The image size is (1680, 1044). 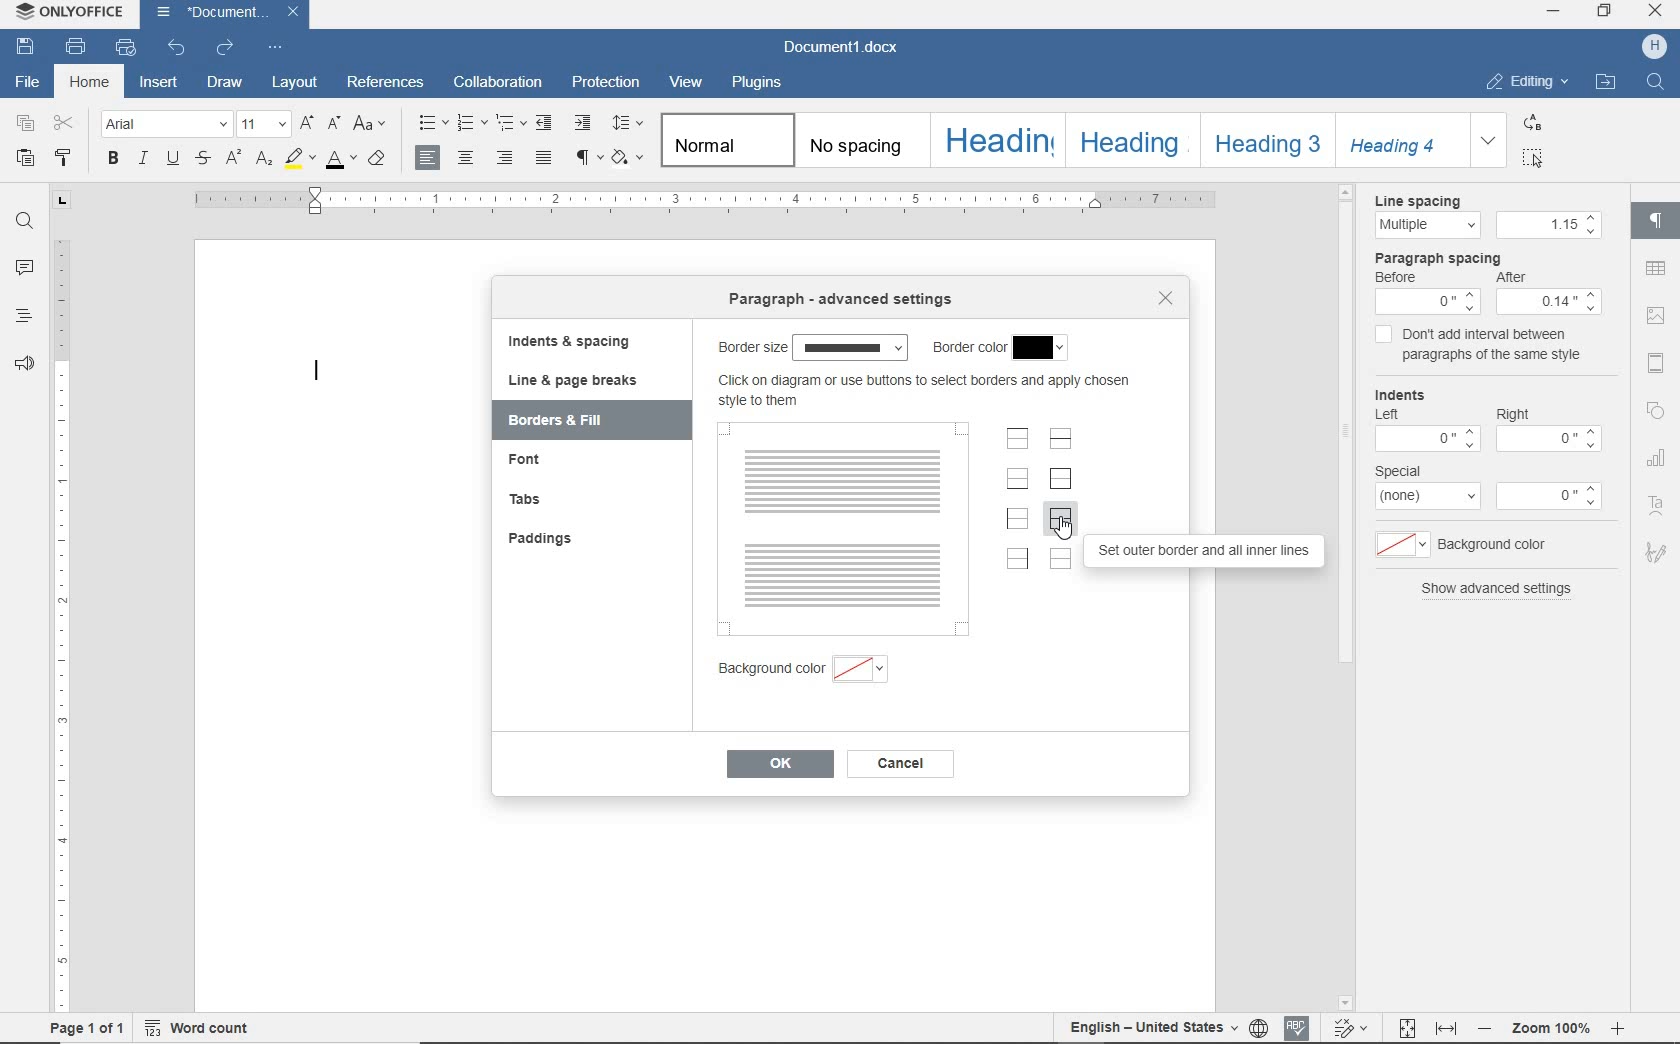 I want to click on draw, so click(x=227, y=83).